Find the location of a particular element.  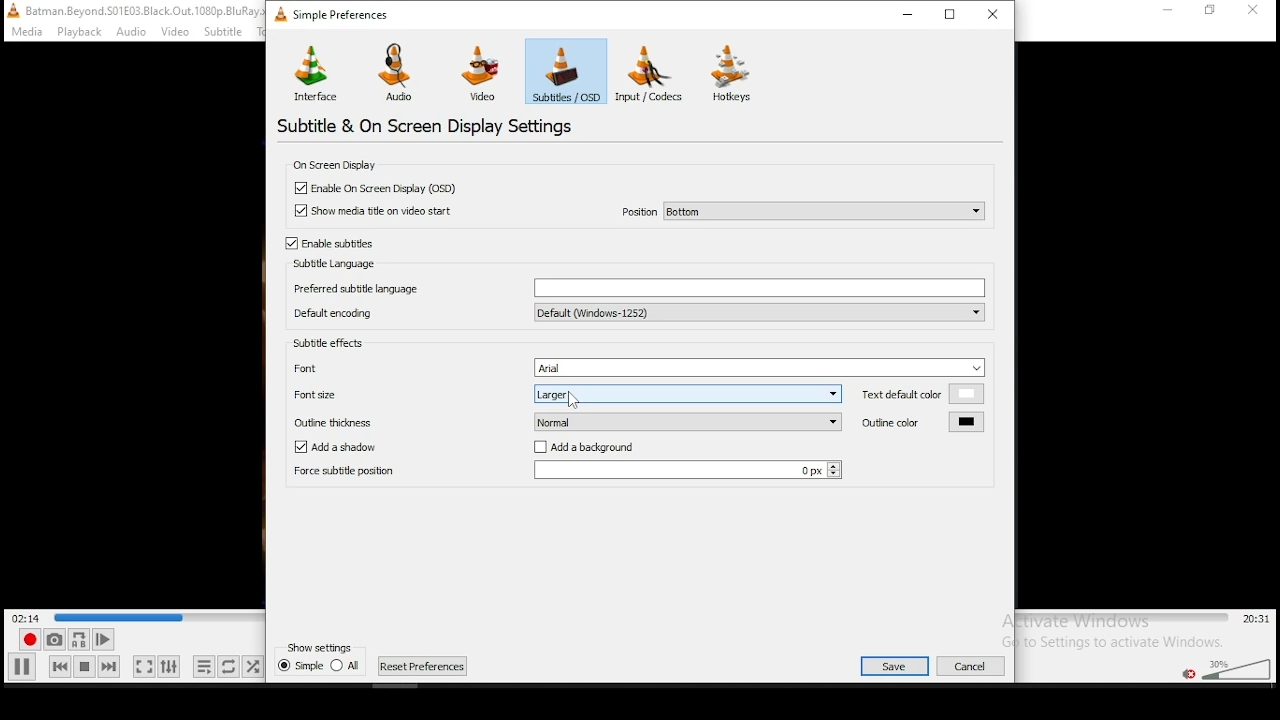

minimize is located at coordinates (912, 14).